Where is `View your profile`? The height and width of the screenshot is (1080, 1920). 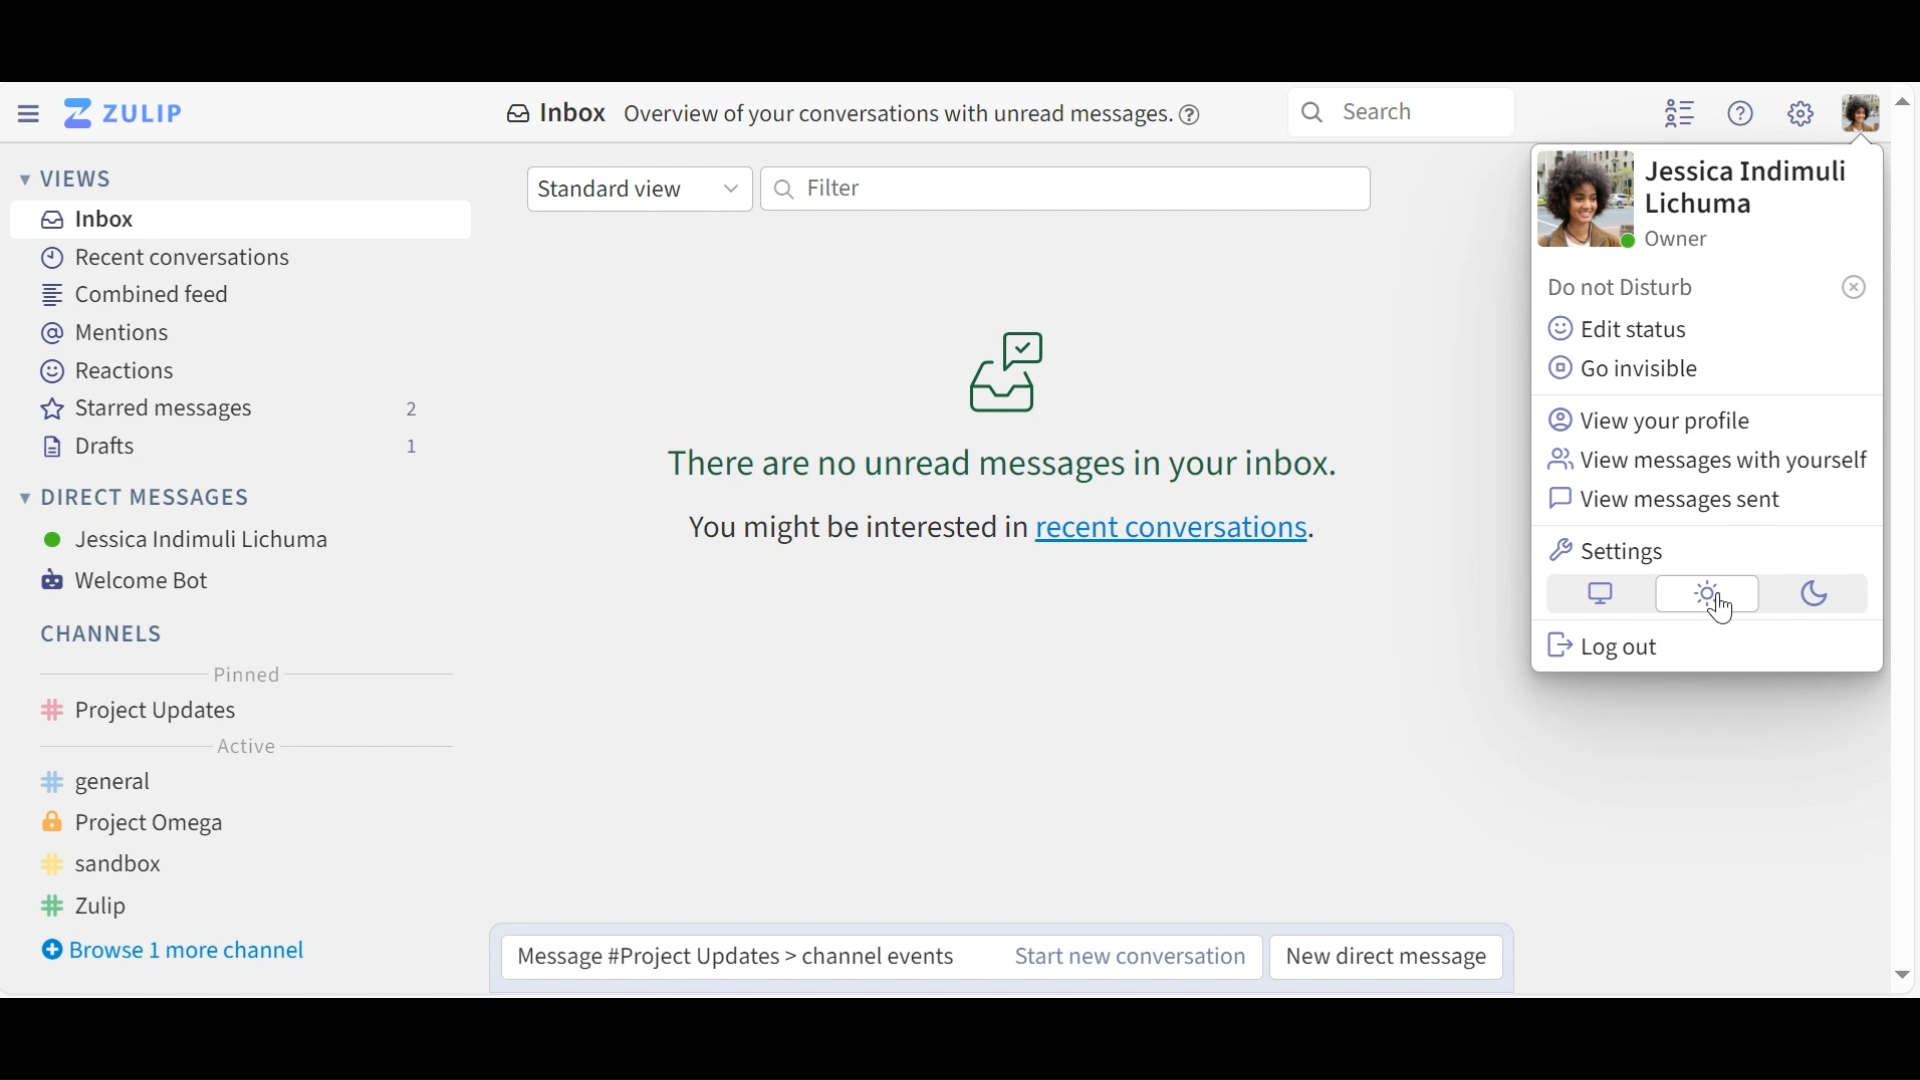 View your profile is located at coordinates (1654, 419).